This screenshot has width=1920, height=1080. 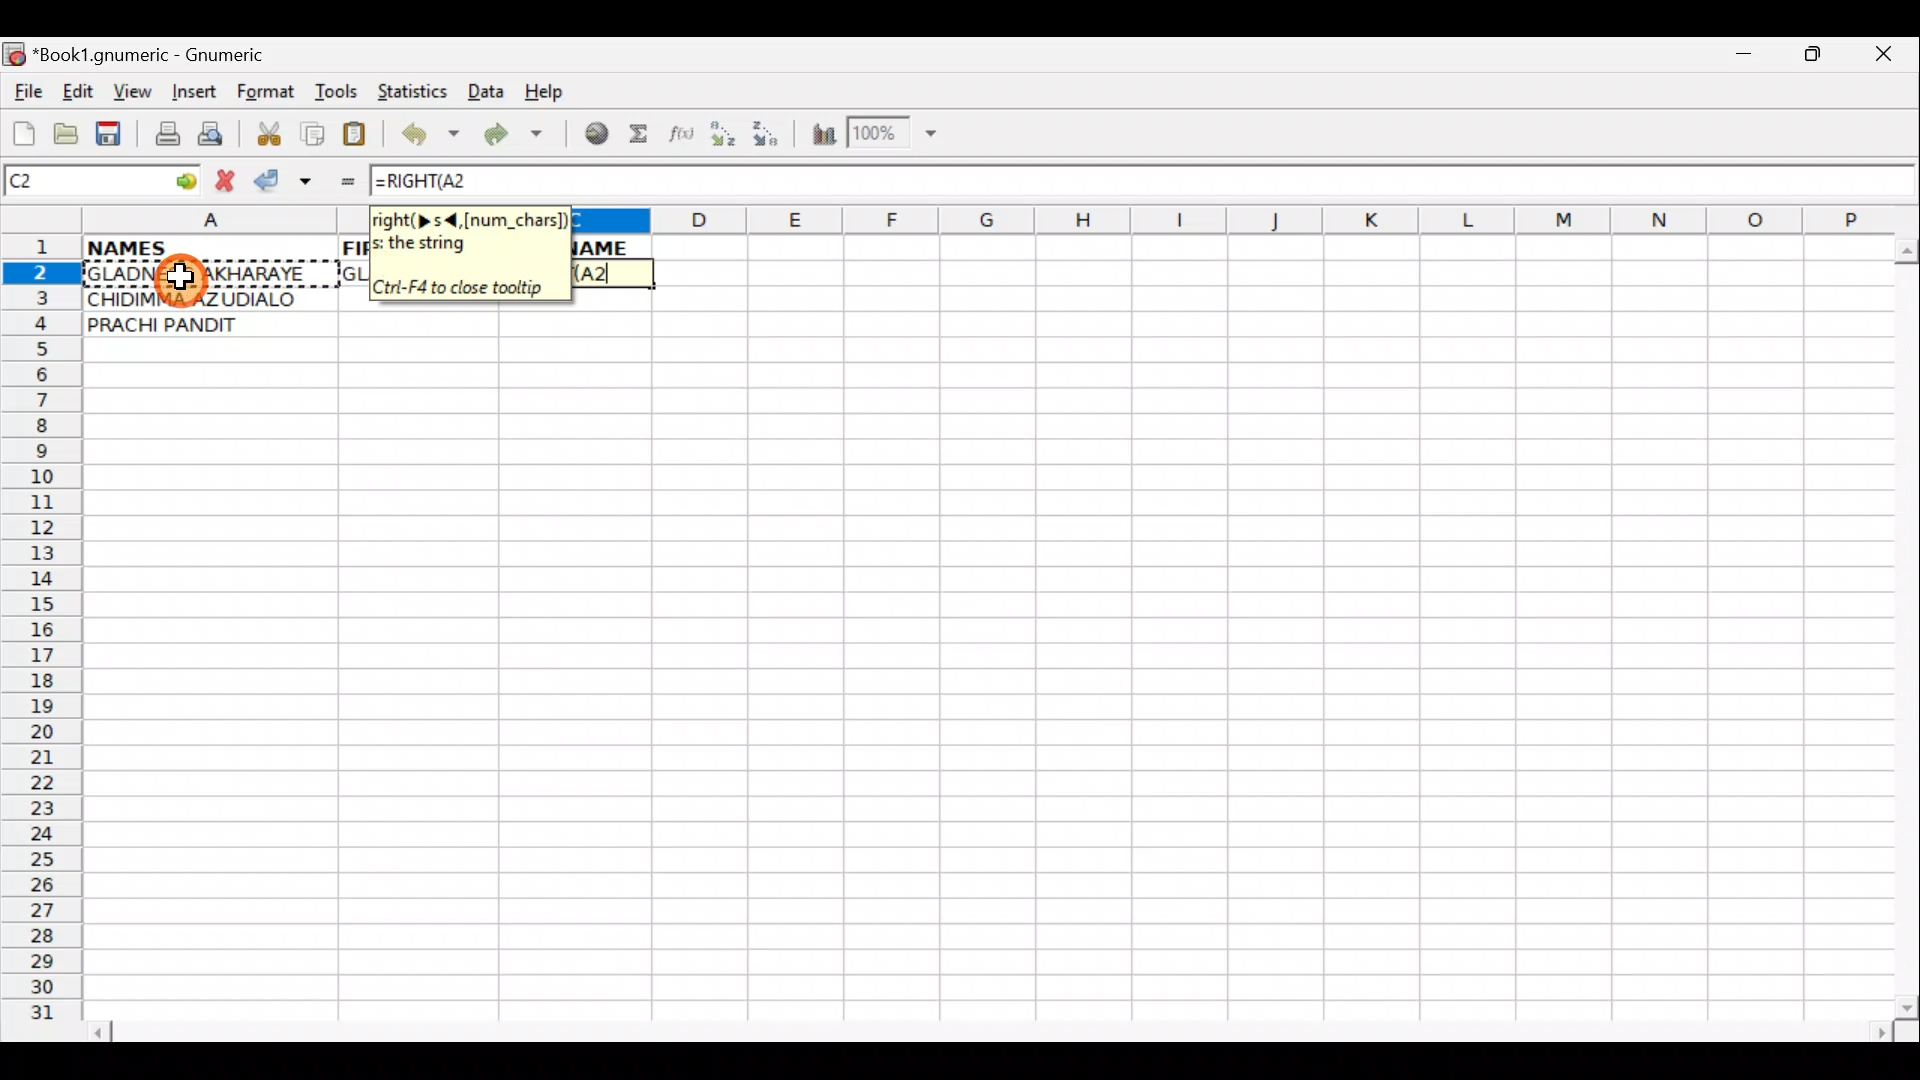 What do you see at coordinates (80, 182) in the screenshot?
I see `Cell name C2` at bounding box center [80, 182].